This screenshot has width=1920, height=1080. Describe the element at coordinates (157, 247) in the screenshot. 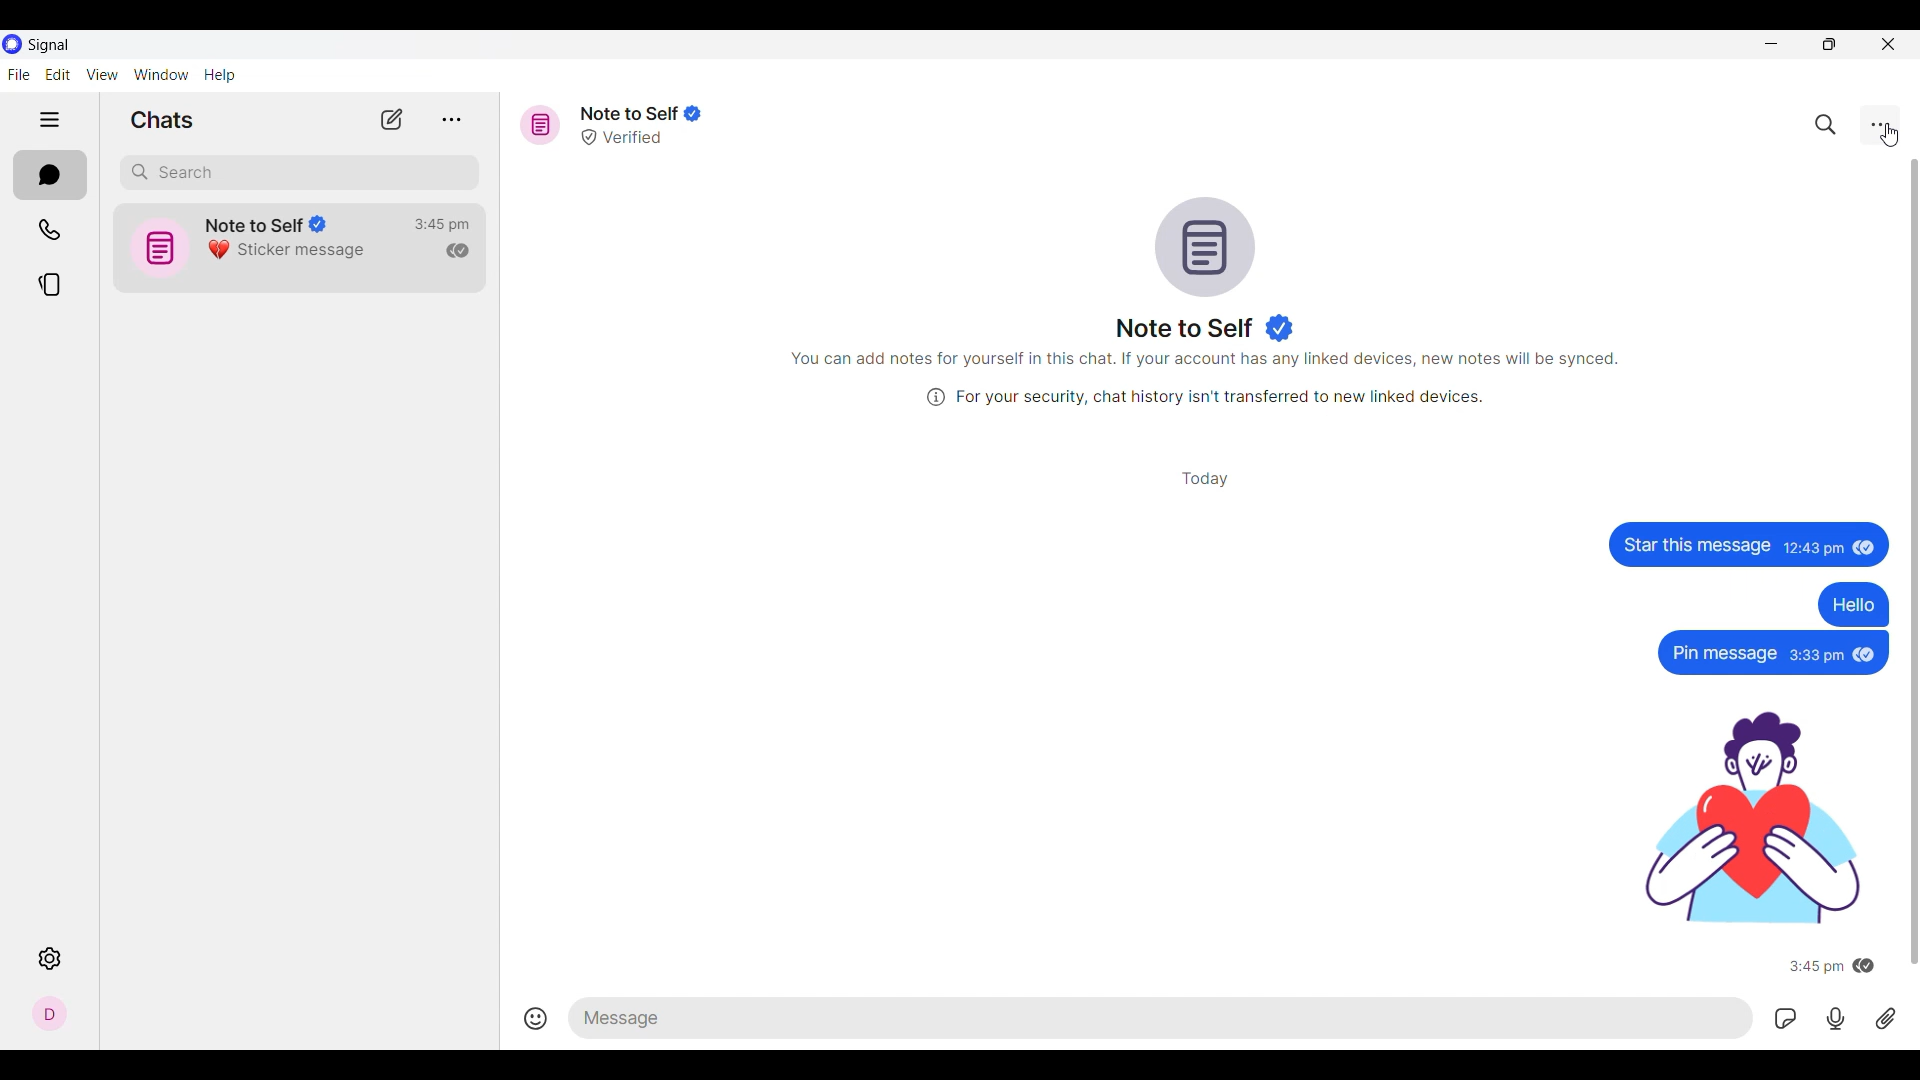

I see `icon` at that location.